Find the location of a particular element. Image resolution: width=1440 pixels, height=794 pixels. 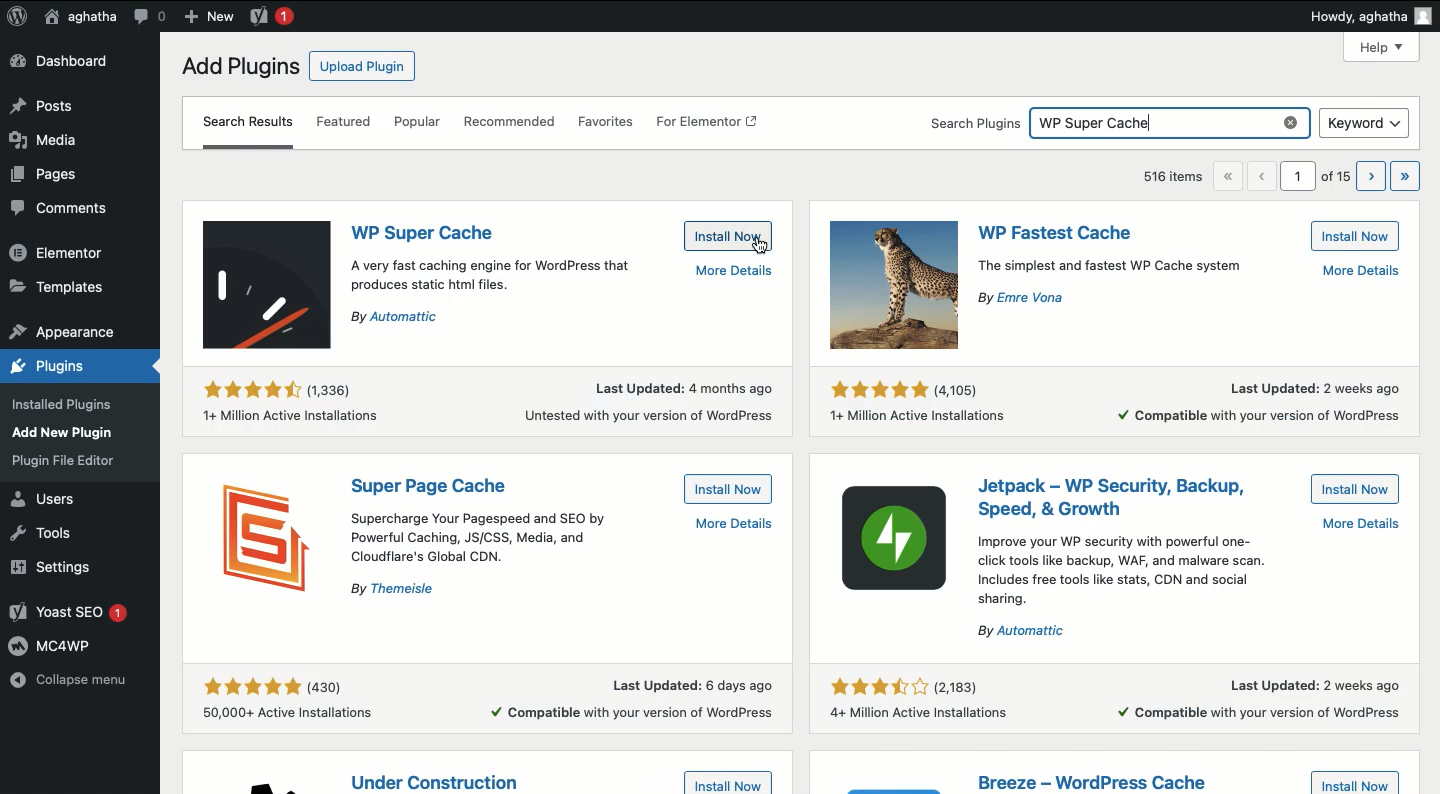

Posts is located at coordinates (44, 105).